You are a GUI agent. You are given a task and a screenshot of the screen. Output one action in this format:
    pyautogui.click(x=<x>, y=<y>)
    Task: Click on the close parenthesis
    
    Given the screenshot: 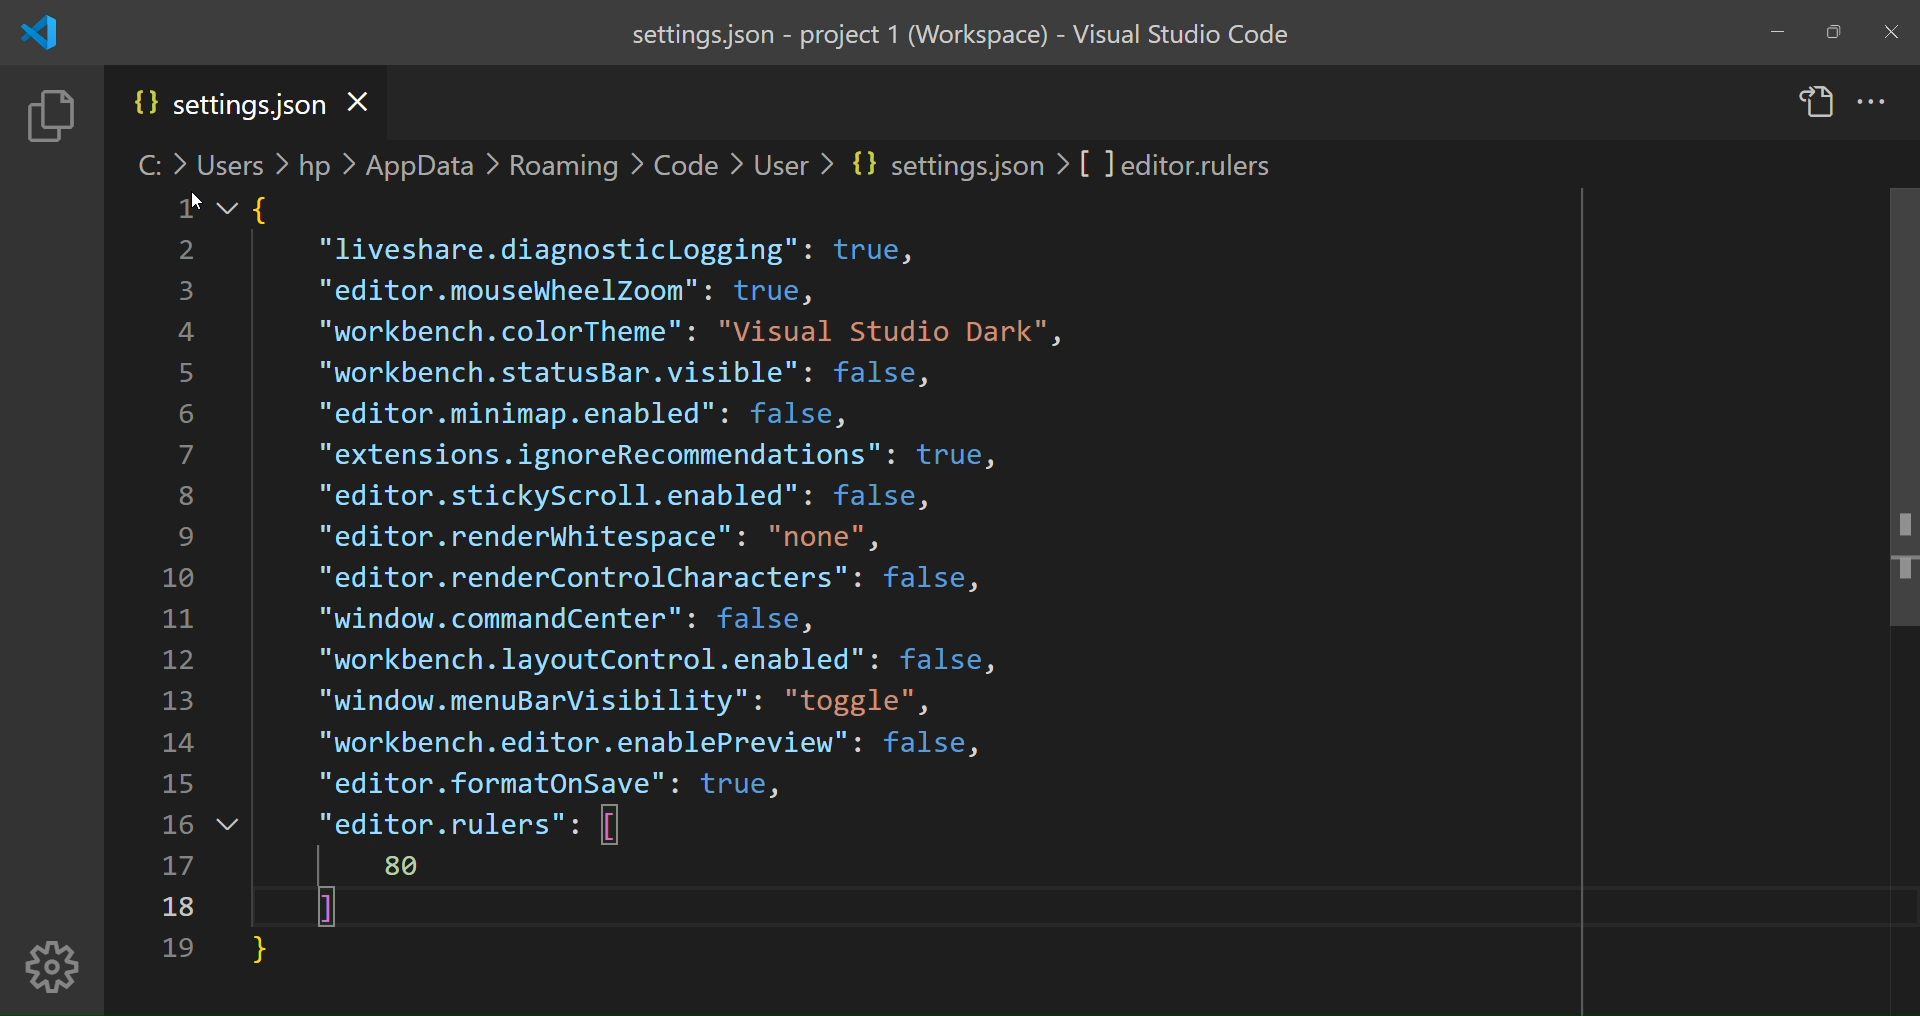 What is the action you would take?
    pyautogui.click(x=258, y=950)
    